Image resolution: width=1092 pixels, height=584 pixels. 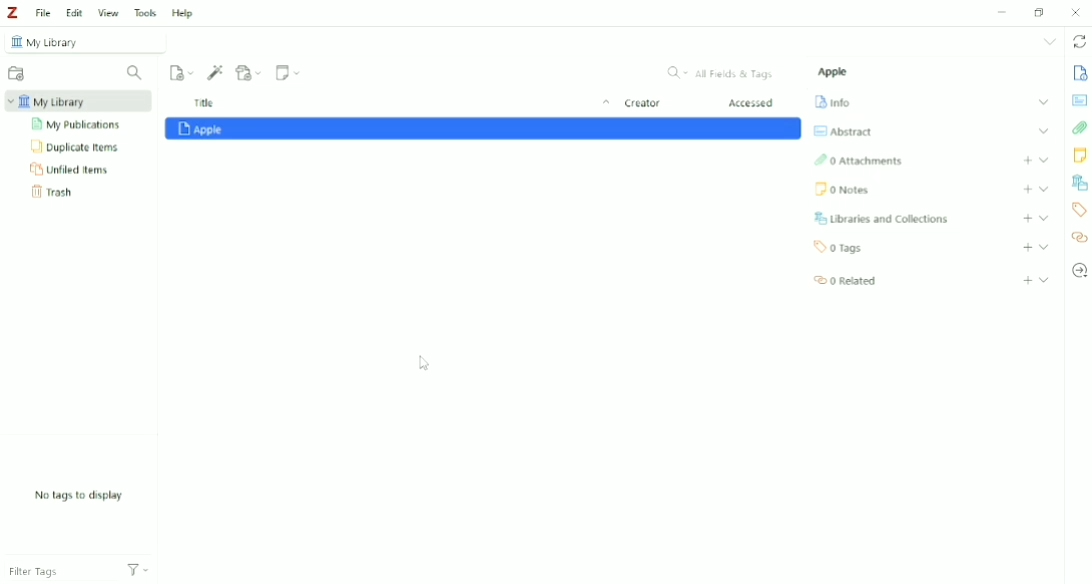 I want to click on Expand section, so click(x=1043, y=131).